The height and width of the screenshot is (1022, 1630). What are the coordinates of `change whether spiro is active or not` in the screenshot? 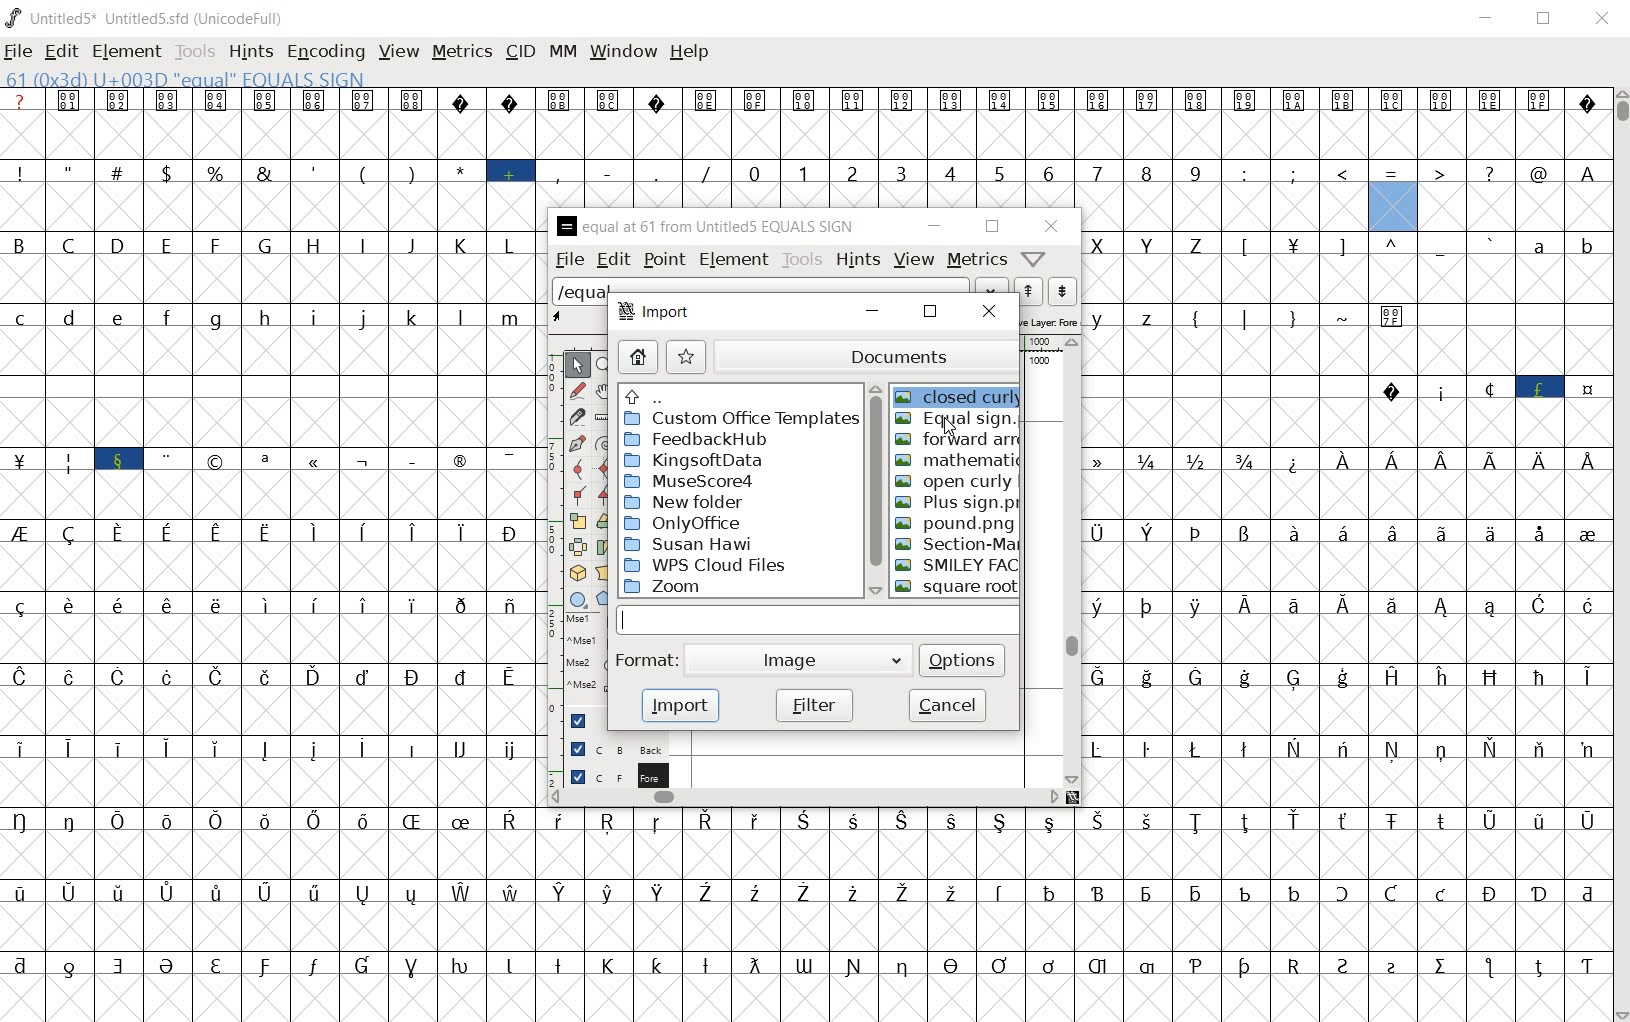 It's located at (604, 443).